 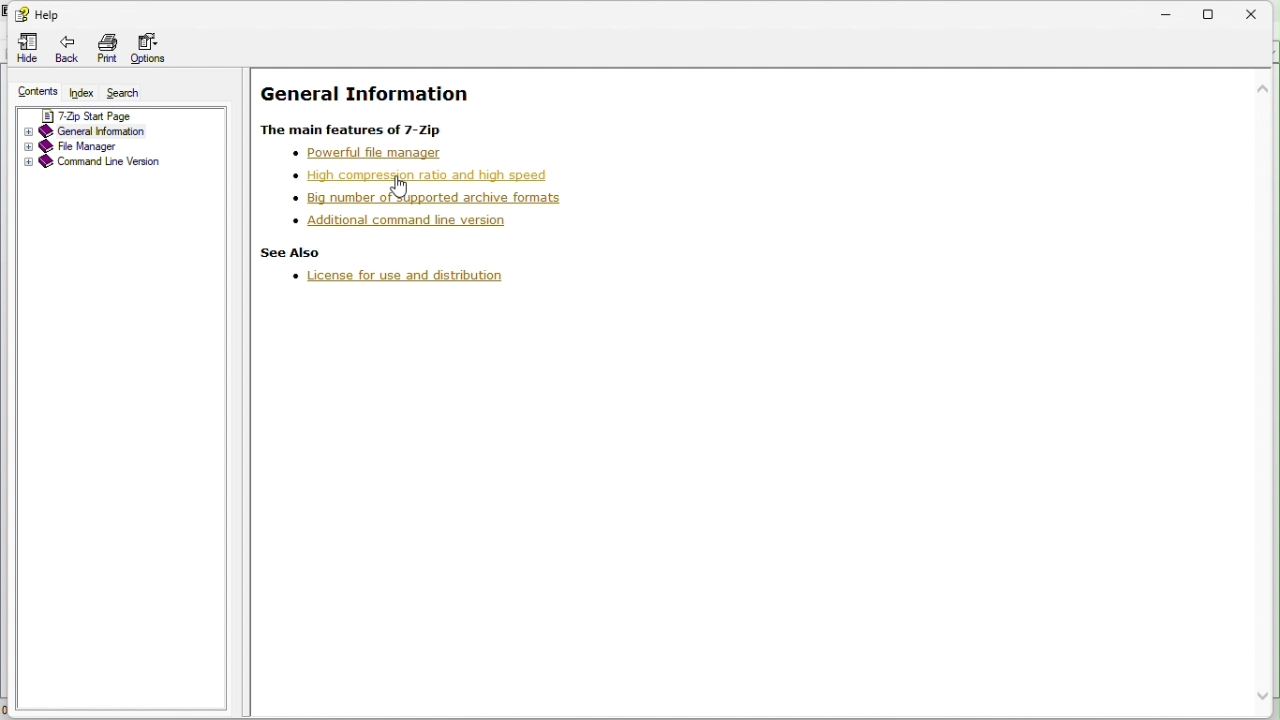 I want to click on Command line version, so click(x=115, y=161).